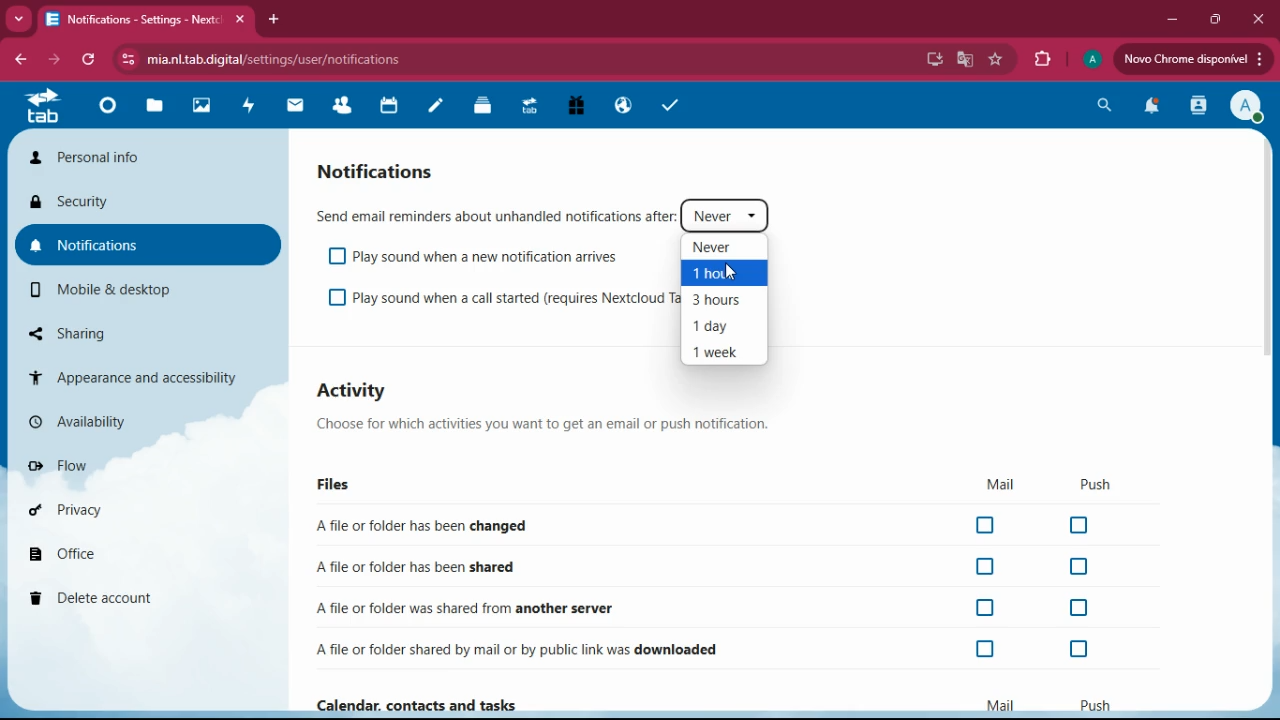  I want to click on push, so click(1096, 704).